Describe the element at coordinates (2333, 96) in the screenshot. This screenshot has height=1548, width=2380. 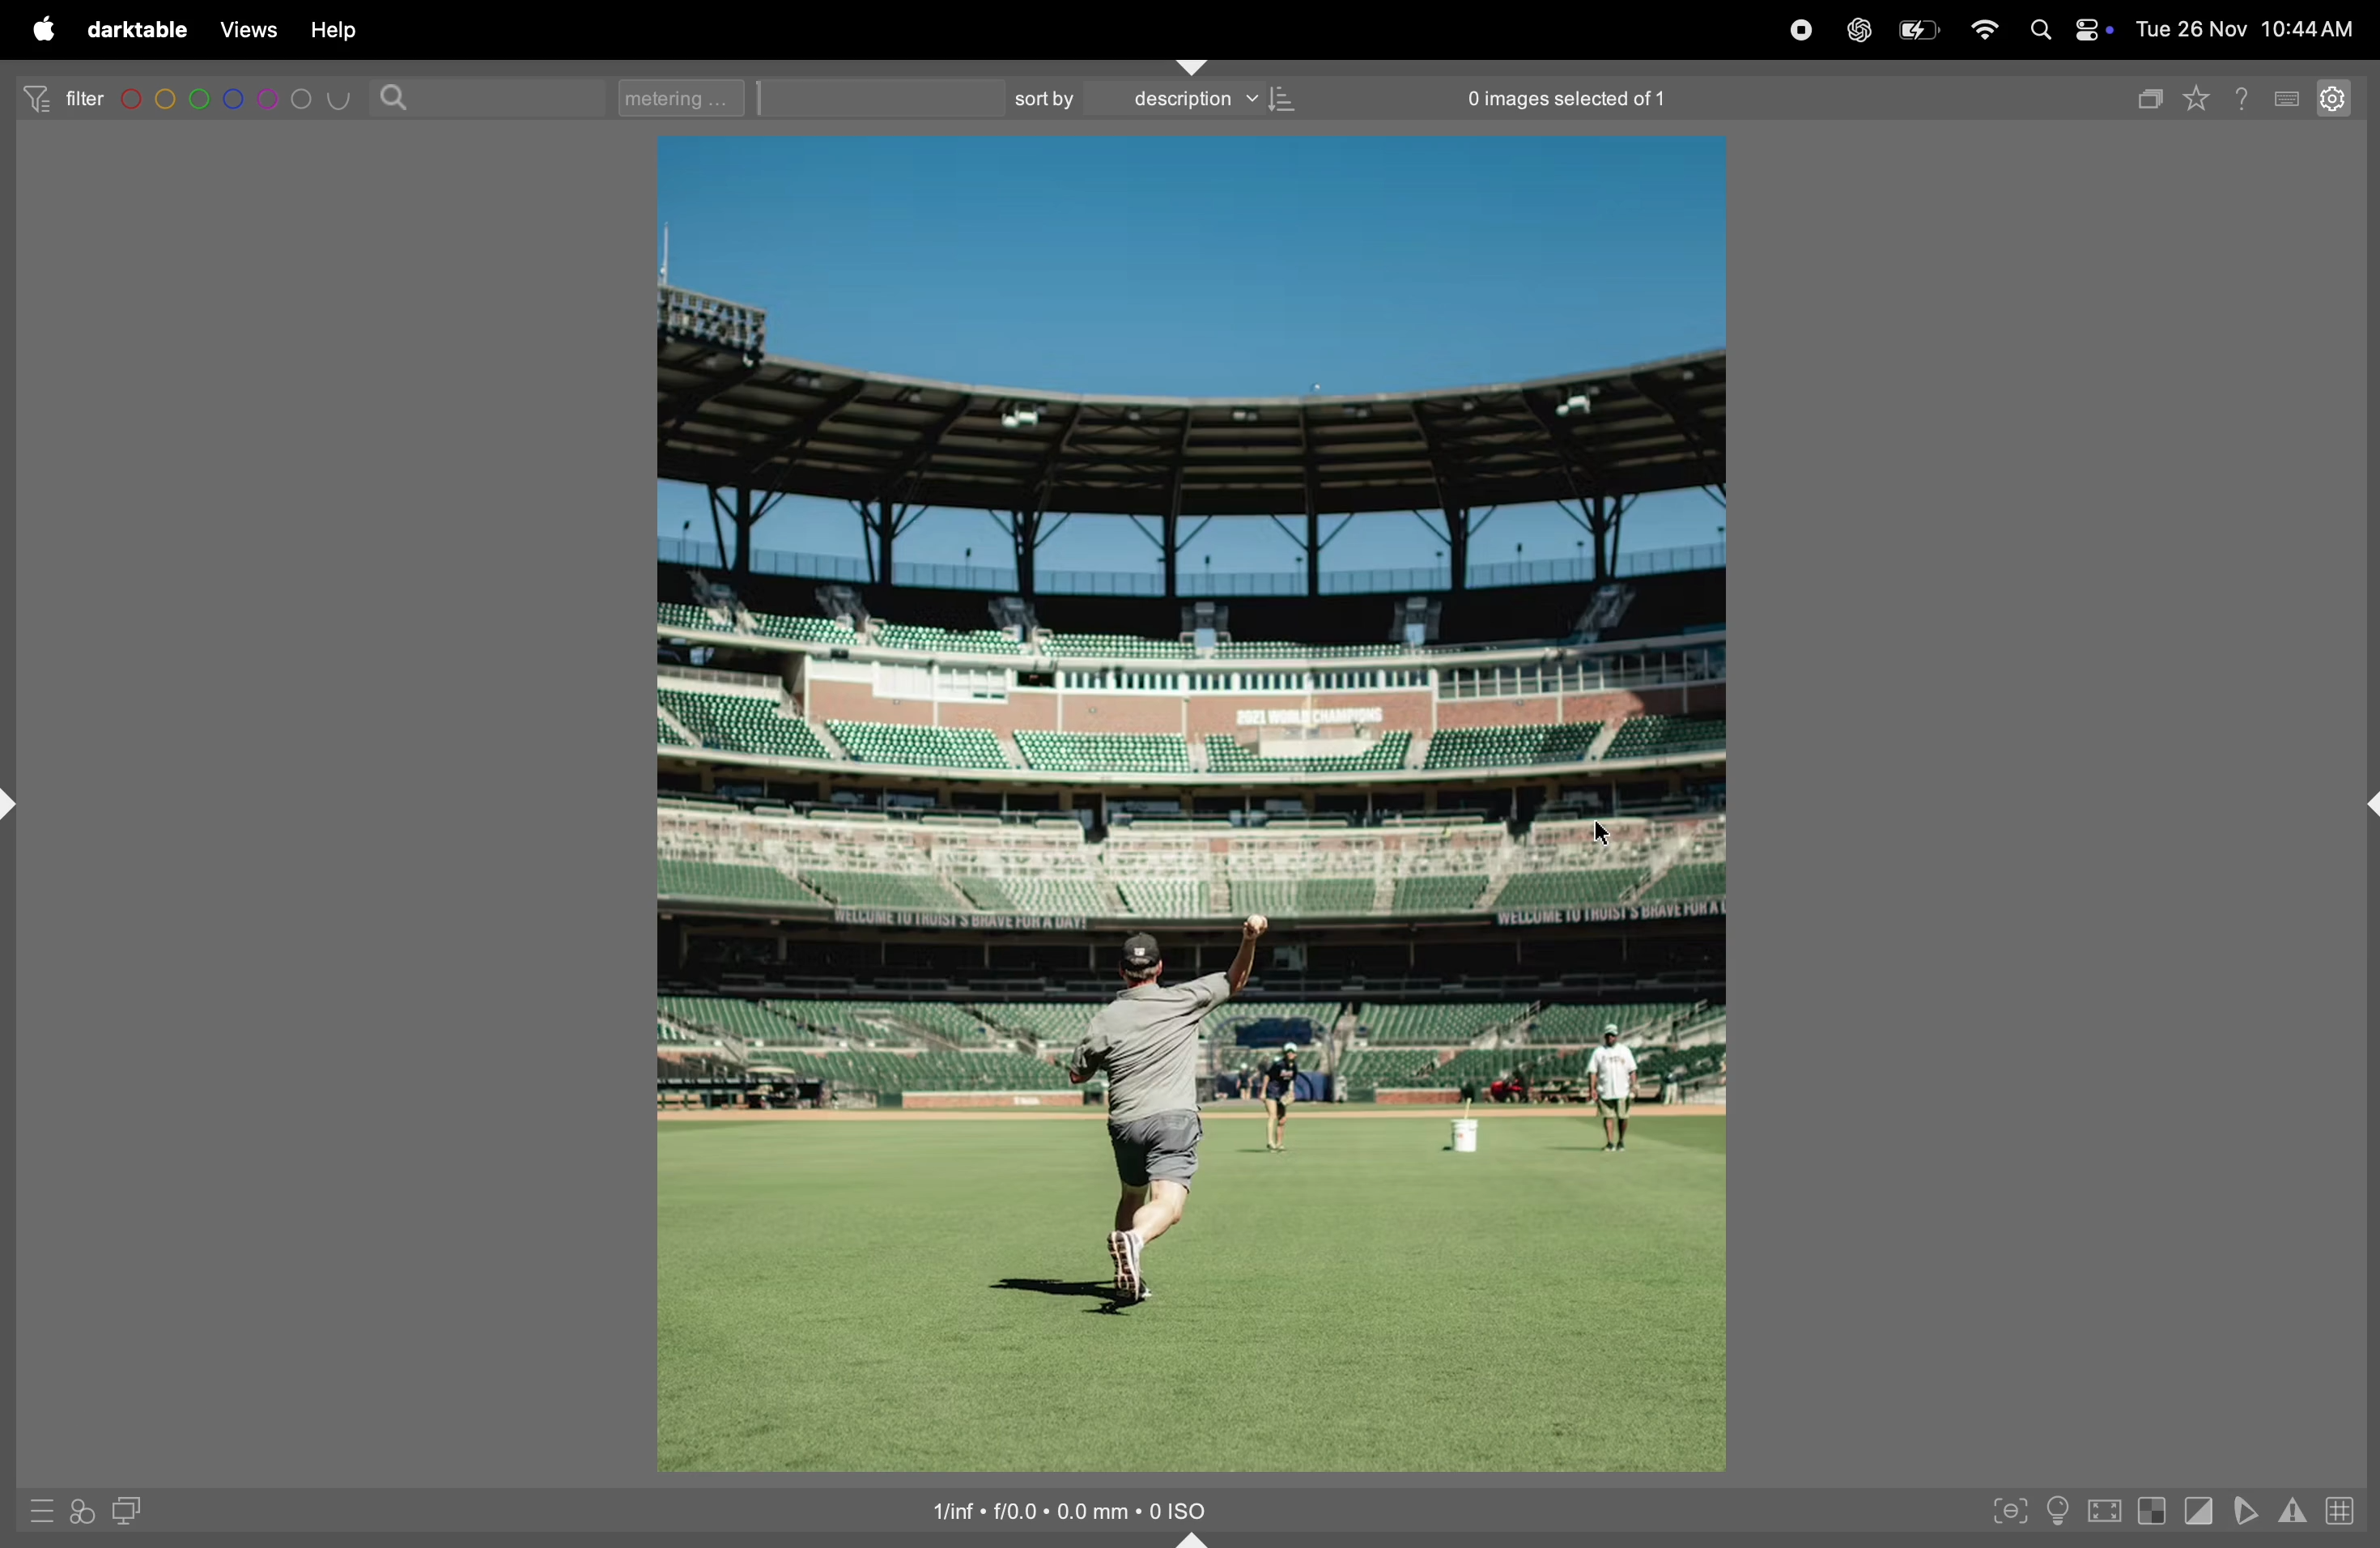
I see `settings` at that location.